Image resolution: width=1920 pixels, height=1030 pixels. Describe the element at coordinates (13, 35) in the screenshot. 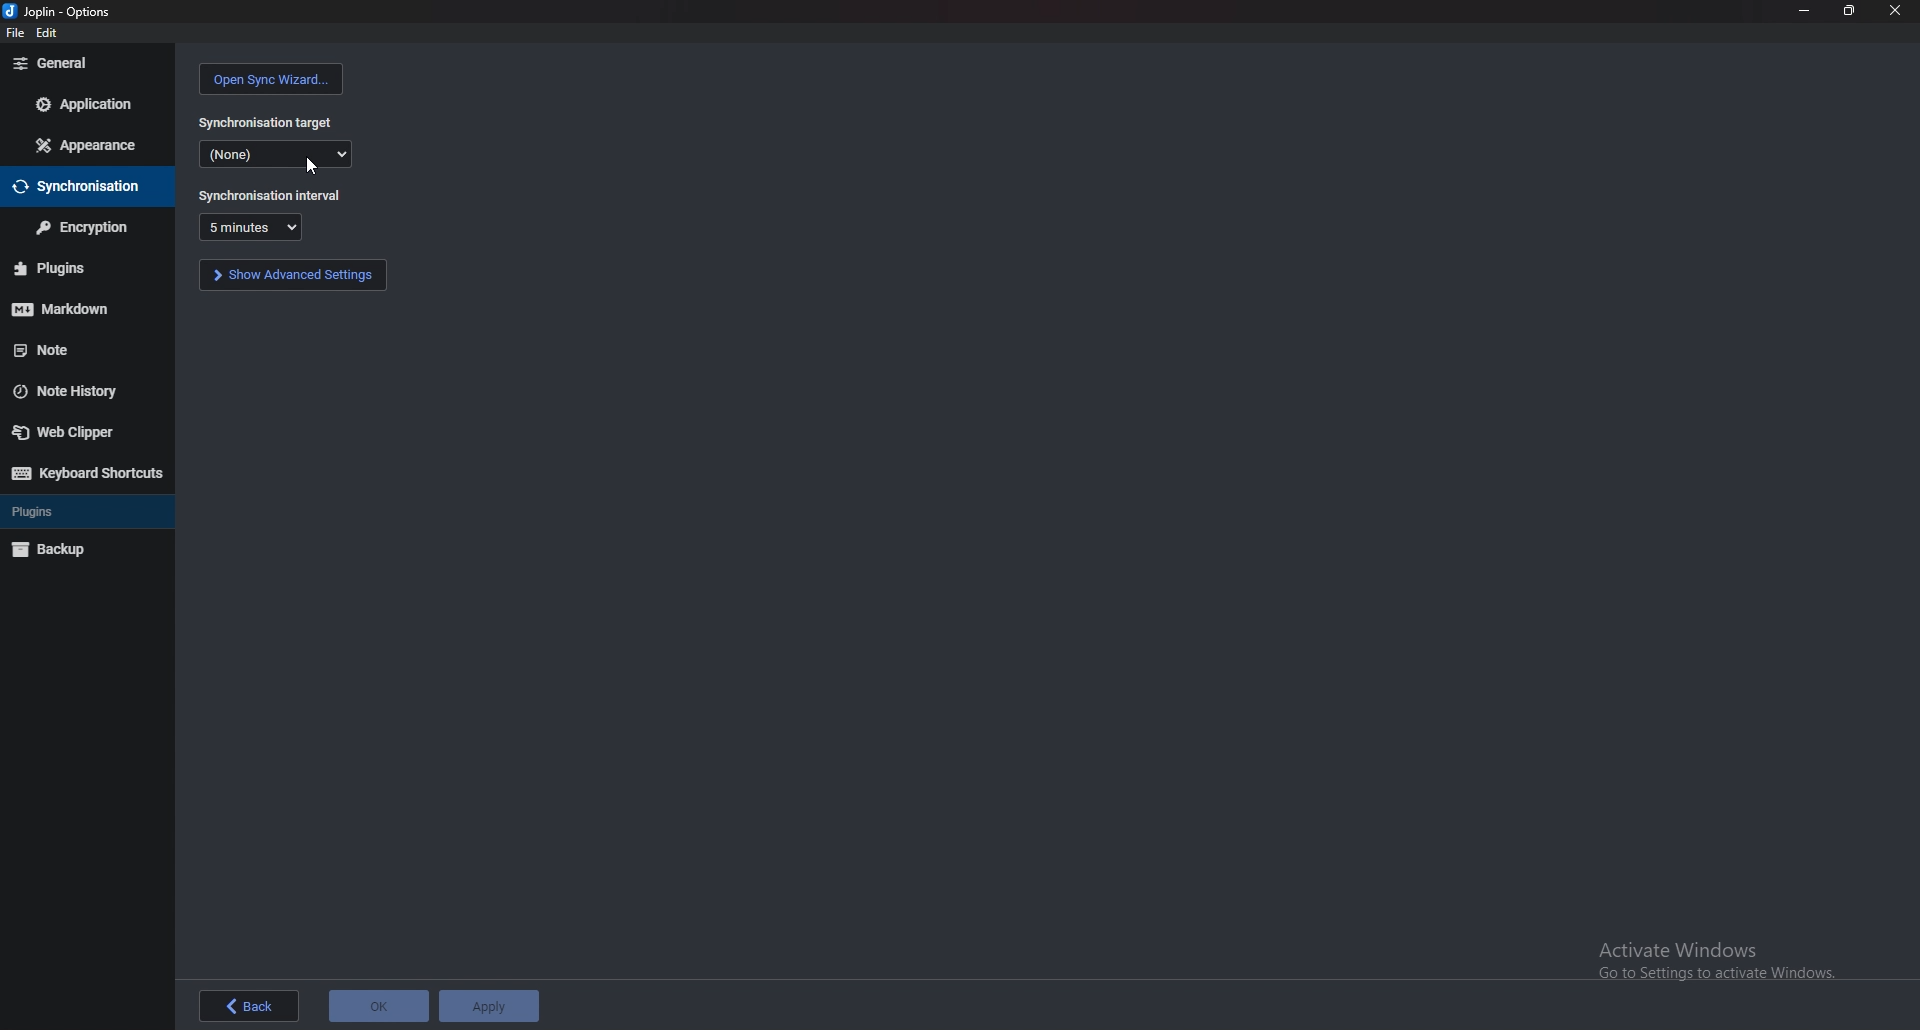

I see `file` at that location.